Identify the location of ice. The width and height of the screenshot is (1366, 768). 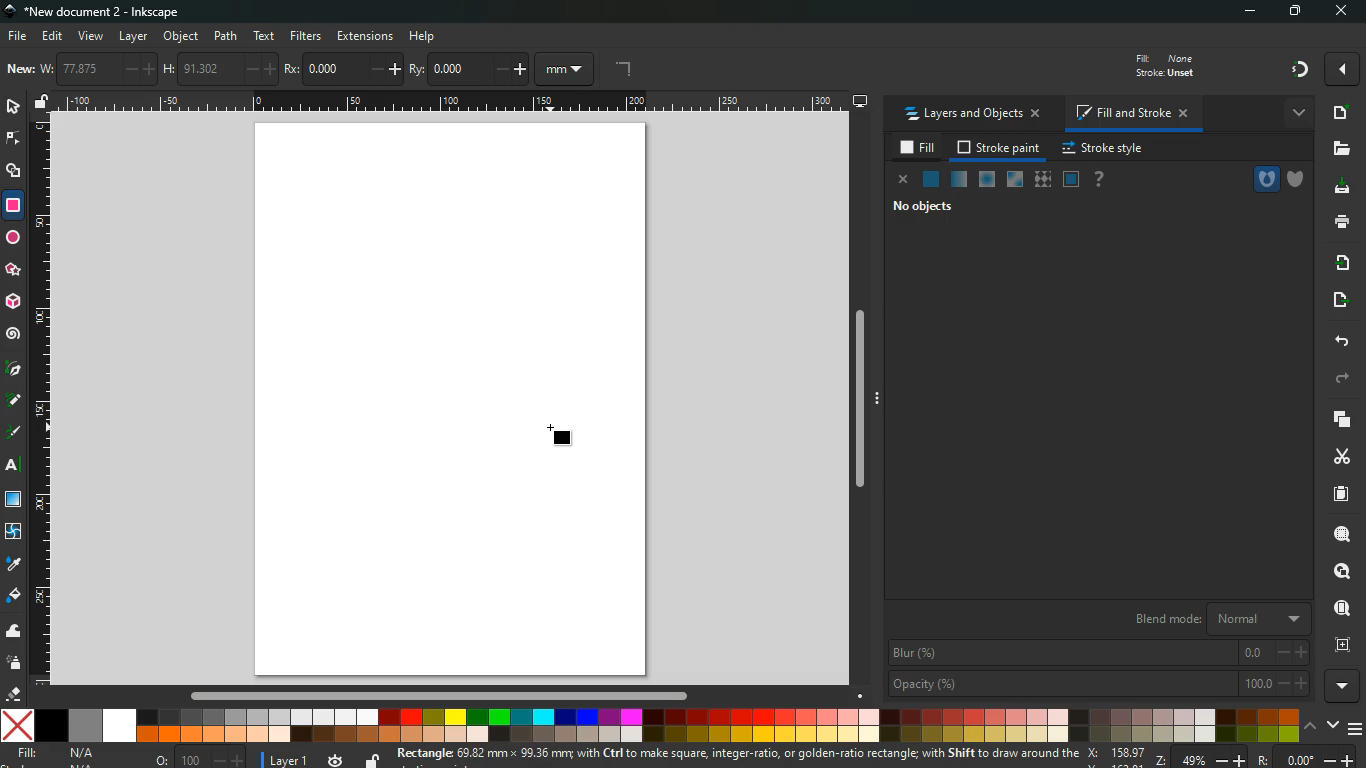
(987, 180).